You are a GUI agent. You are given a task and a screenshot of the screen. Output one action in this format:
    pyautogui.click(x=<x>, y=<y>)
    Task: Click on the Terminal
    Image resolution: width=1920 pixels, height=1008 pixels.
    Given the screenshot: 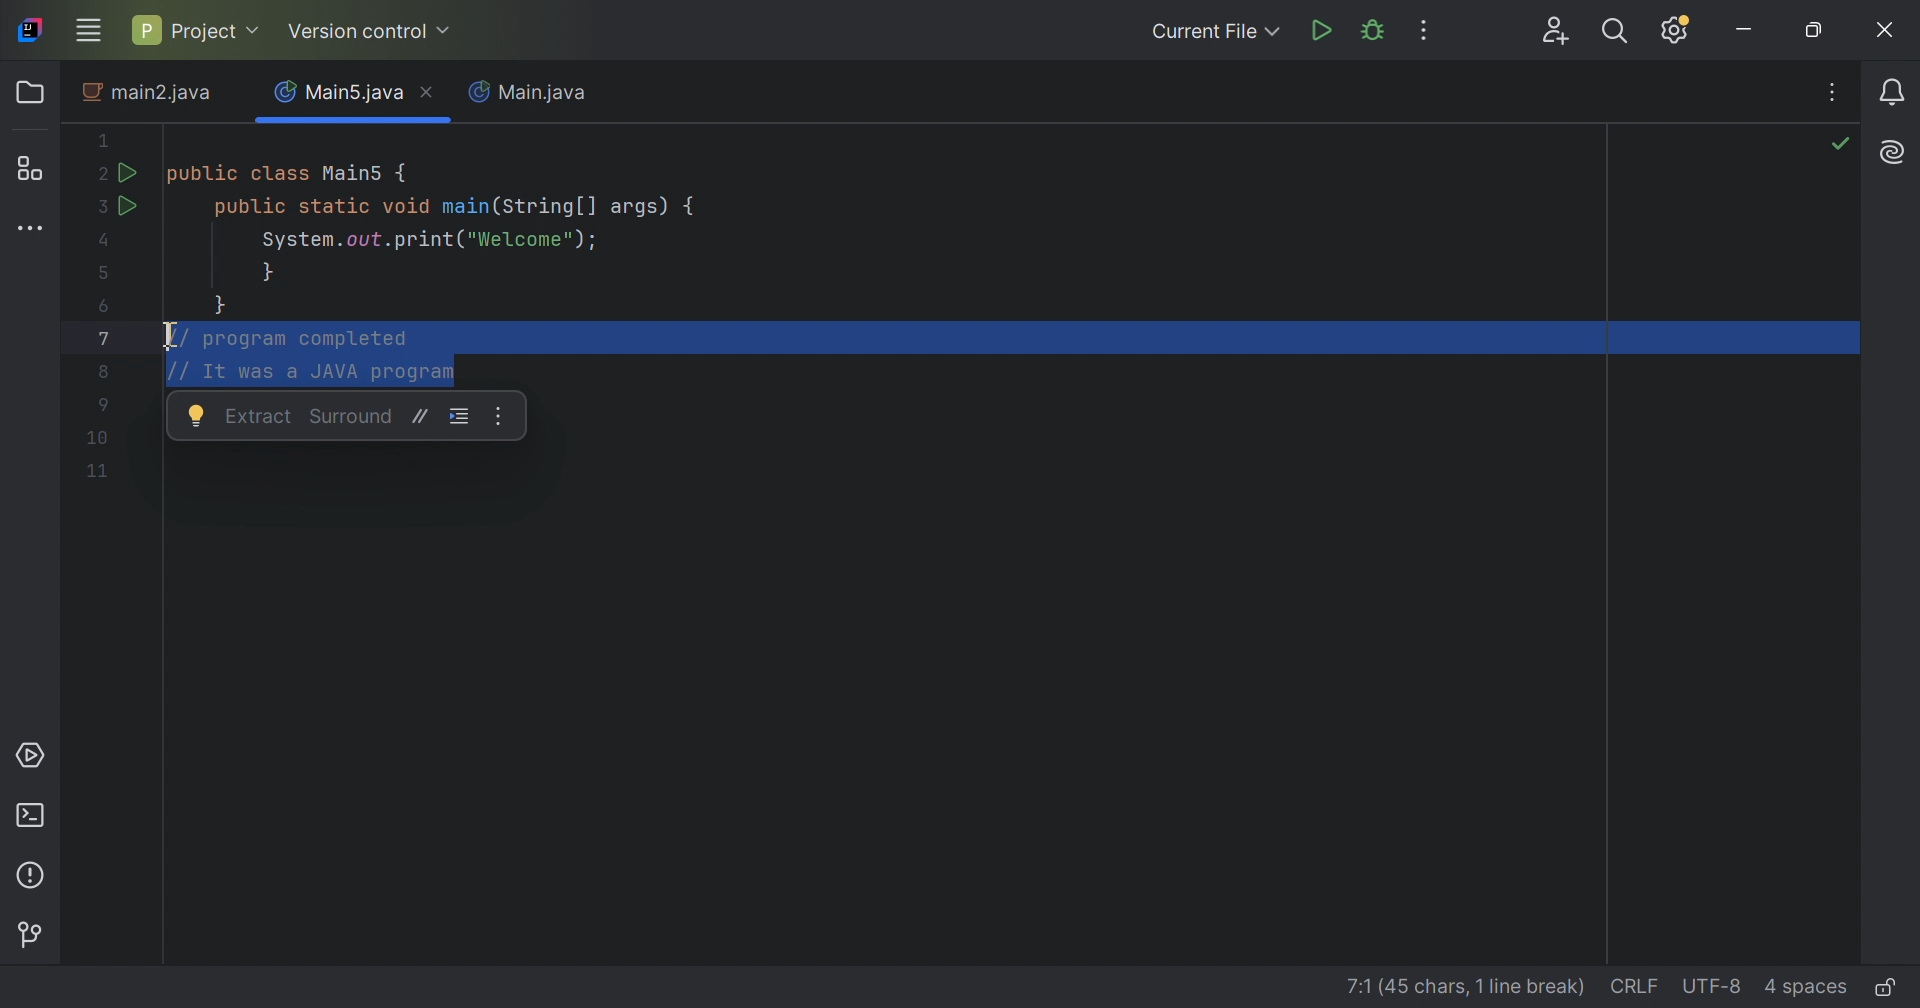 What is the action you would take?
    pyautogui.click(x=34, y=815)
    